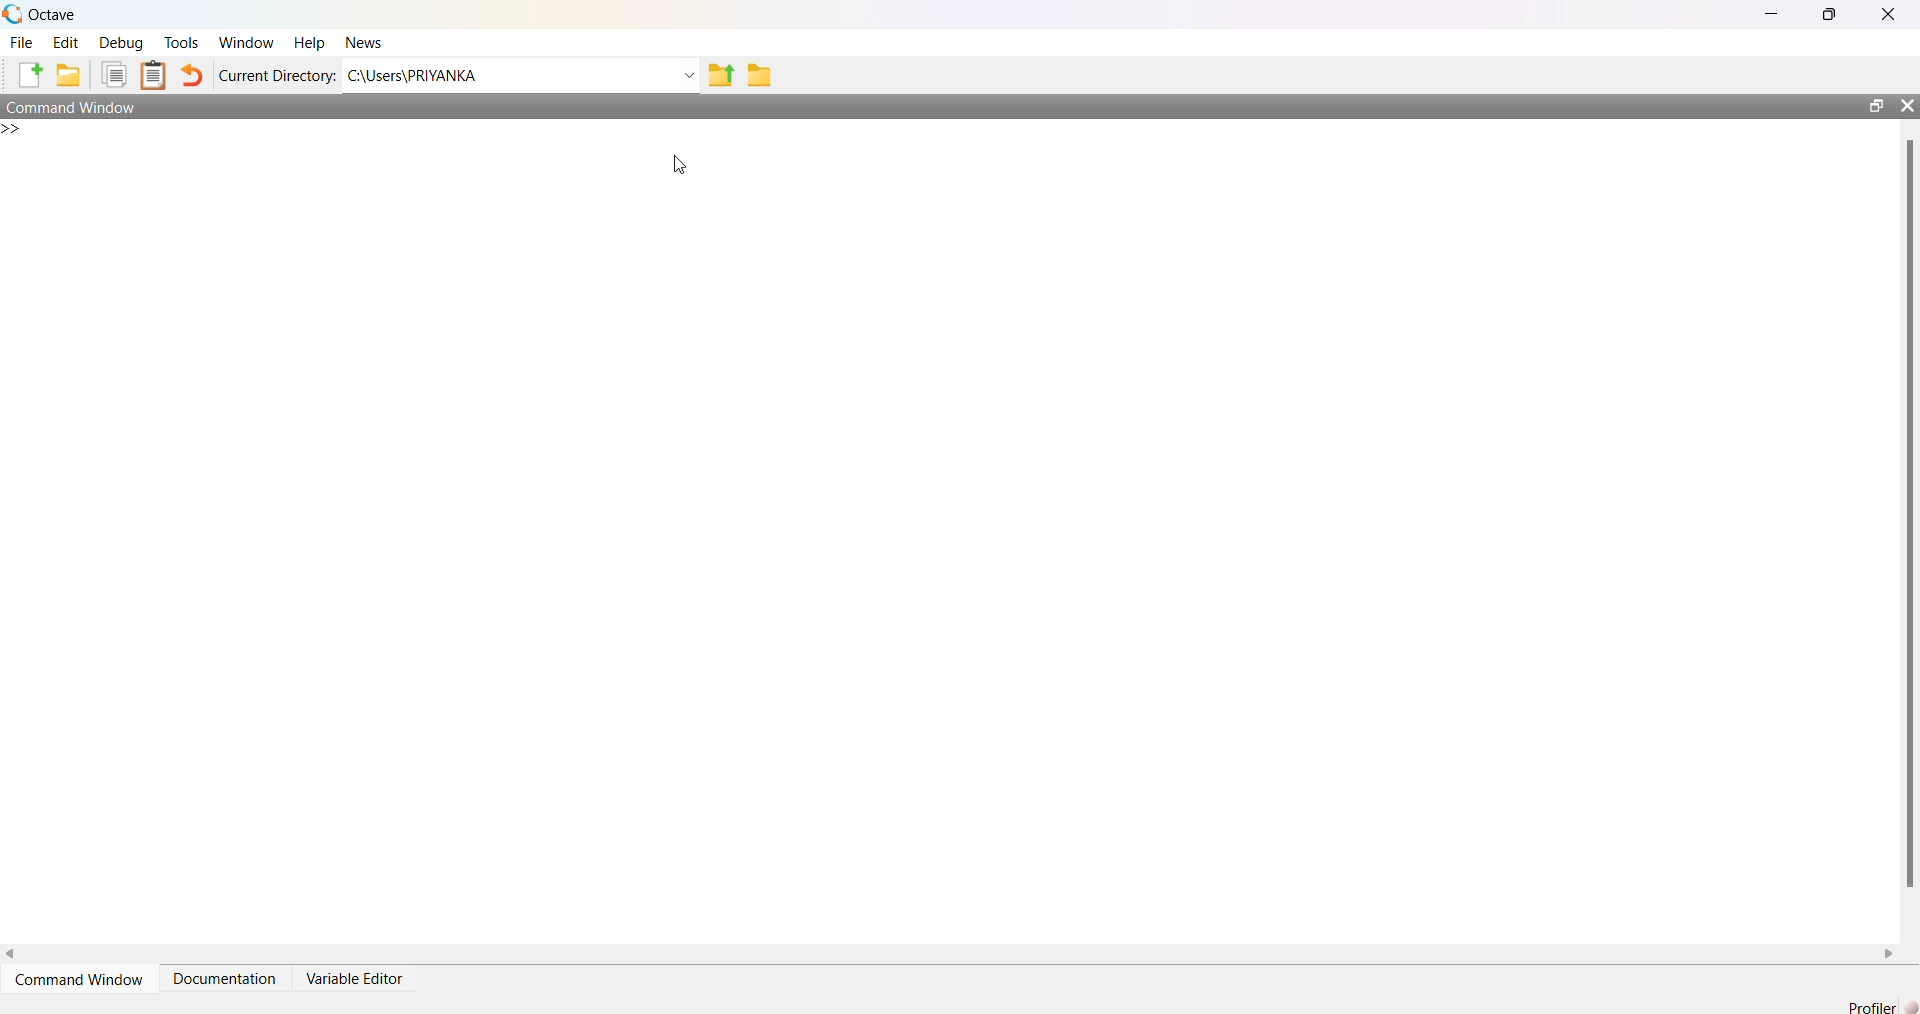 The height and width of the screenshot is (1014, 1920). What do you see at coordinates (63, 41) in the screenshot?
I see `Edit` at bounding box center [63, 41].